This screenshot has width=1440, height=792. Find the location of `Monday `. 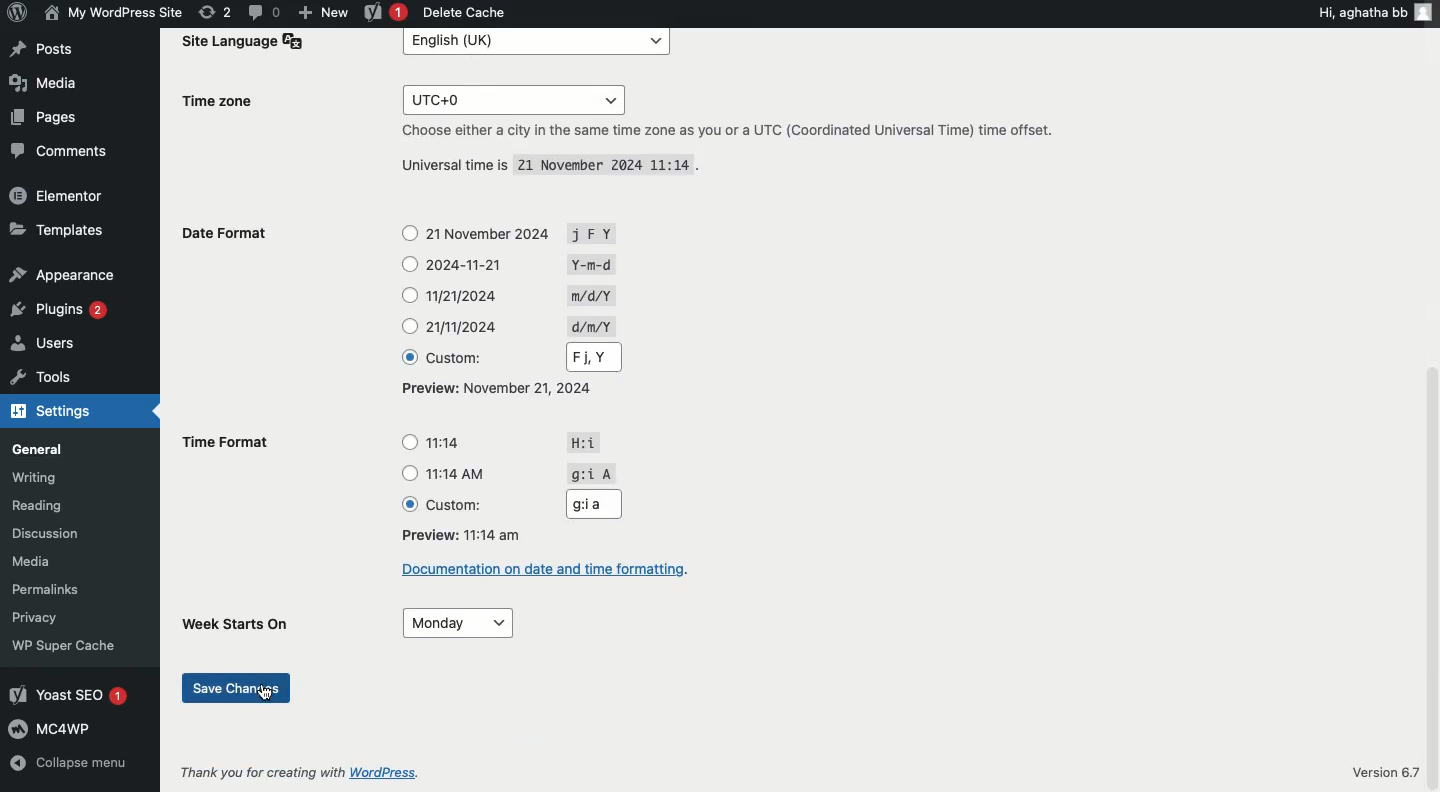

Monday  is located at coordinates (460, 623).